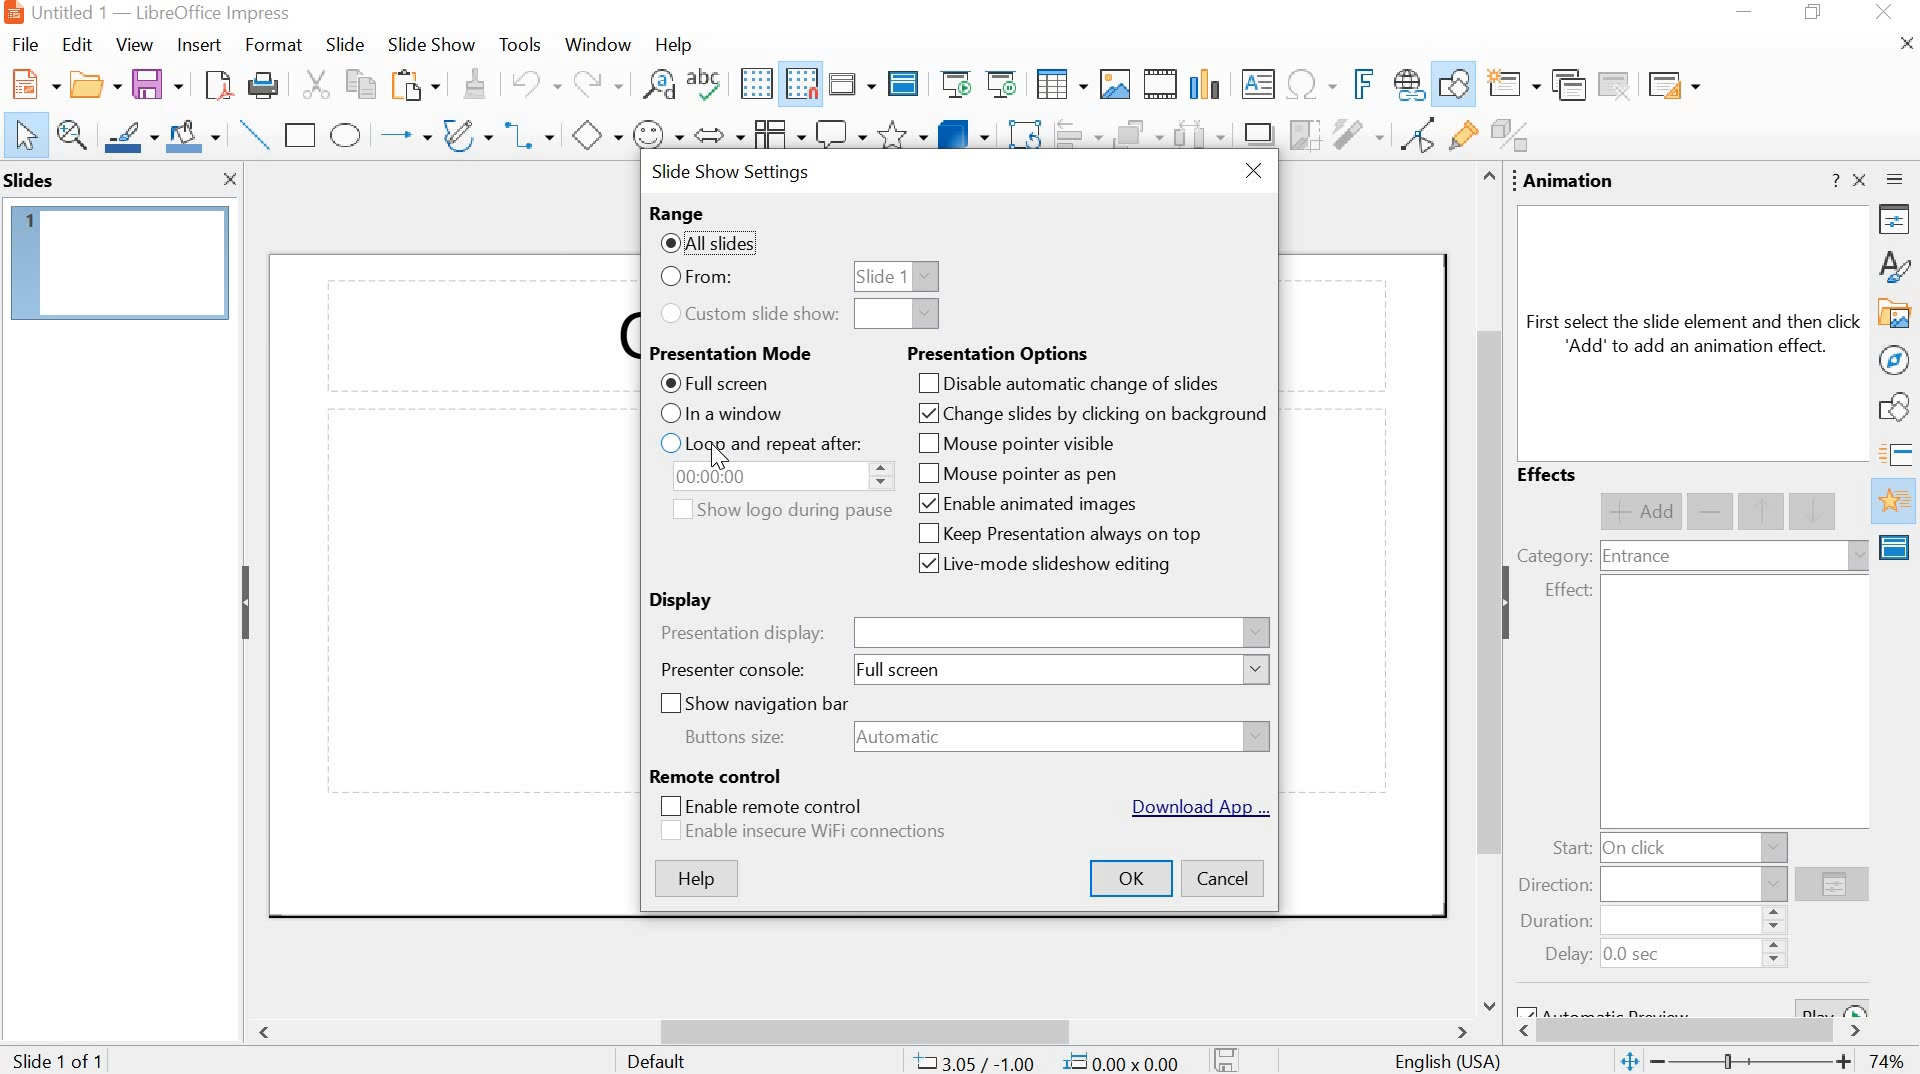 The width and height of the screenshot is (1920, 1074). I want to click on enable insecure wifi connections, so click(803, 832).